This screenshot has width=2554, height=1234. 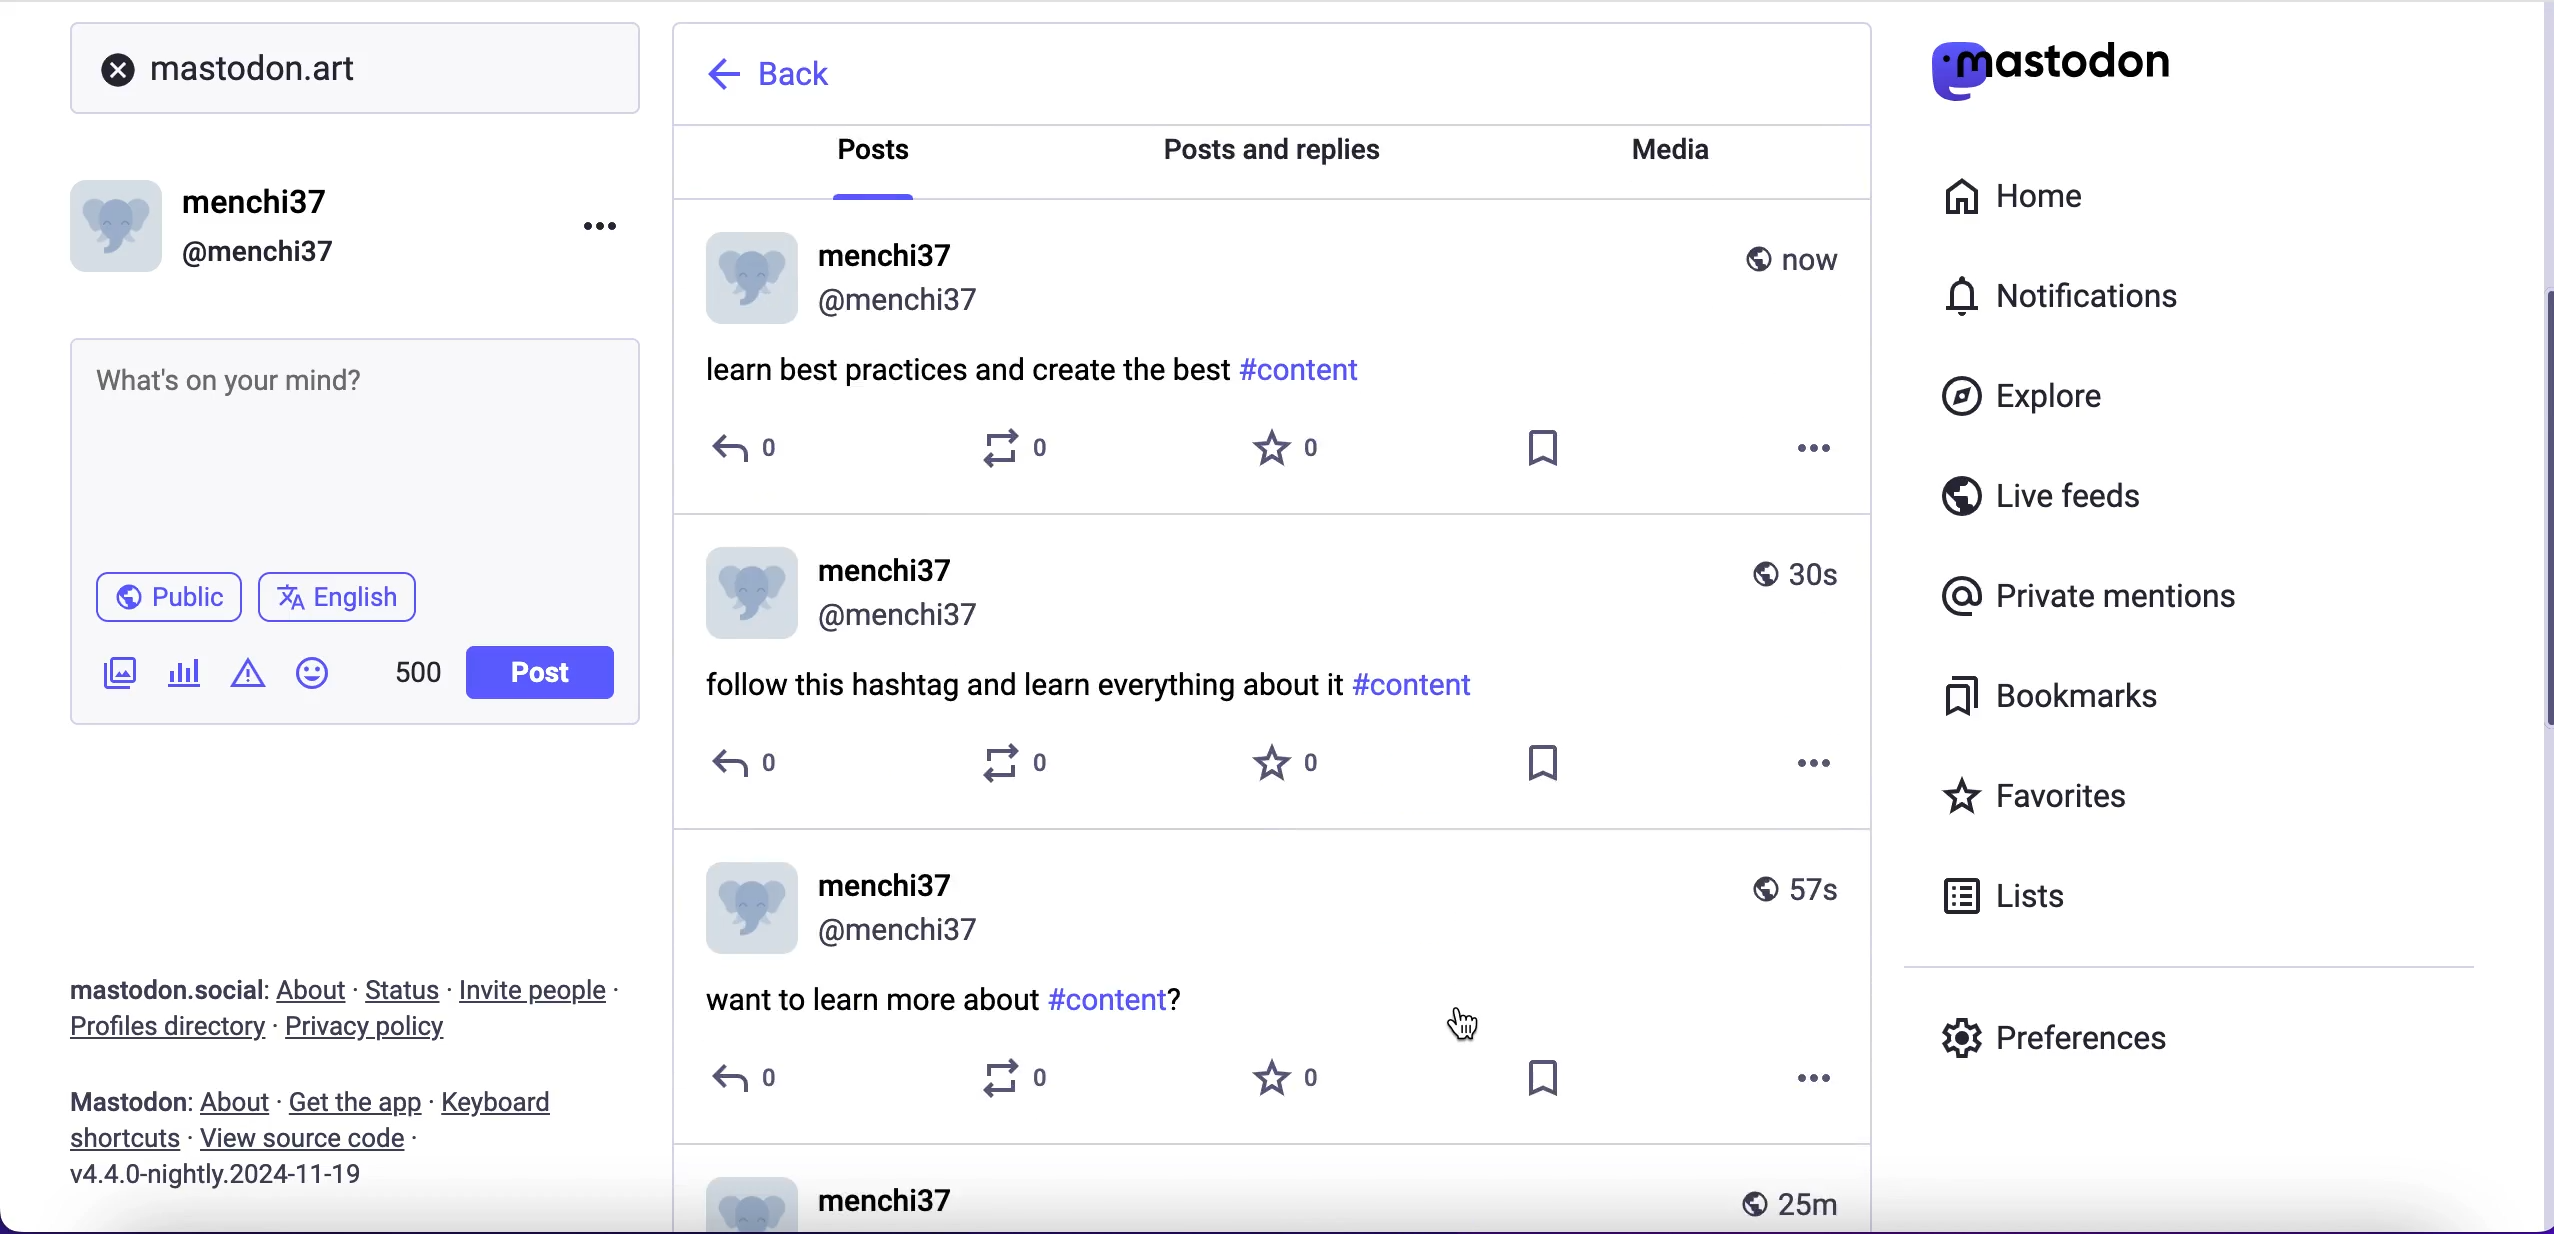 What do you see at coordinates (1796, 258) in the screenshot?
I see `now` at bounding box center [1796, 258].